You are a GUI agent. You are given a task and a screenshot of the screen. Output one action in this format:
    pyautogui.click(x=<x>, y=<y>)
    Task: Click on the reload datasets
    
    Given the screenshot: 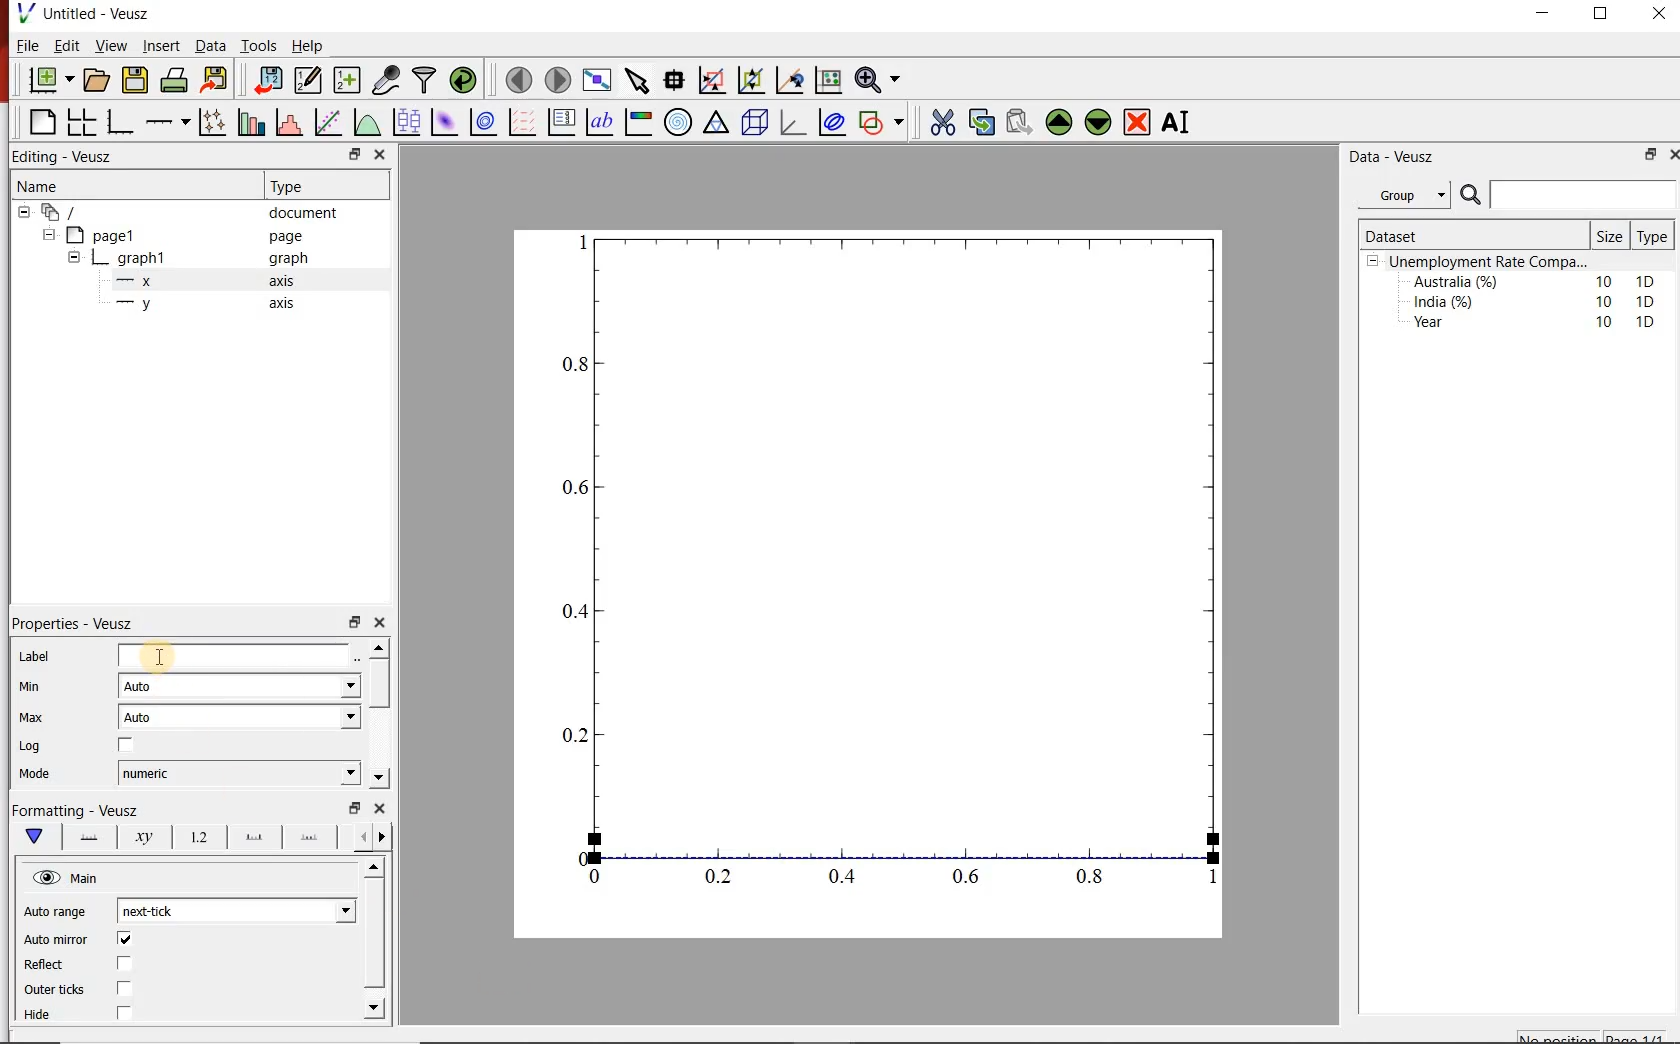 What is the action you would take?
    pyautogui.click(x=464, y=79)
    